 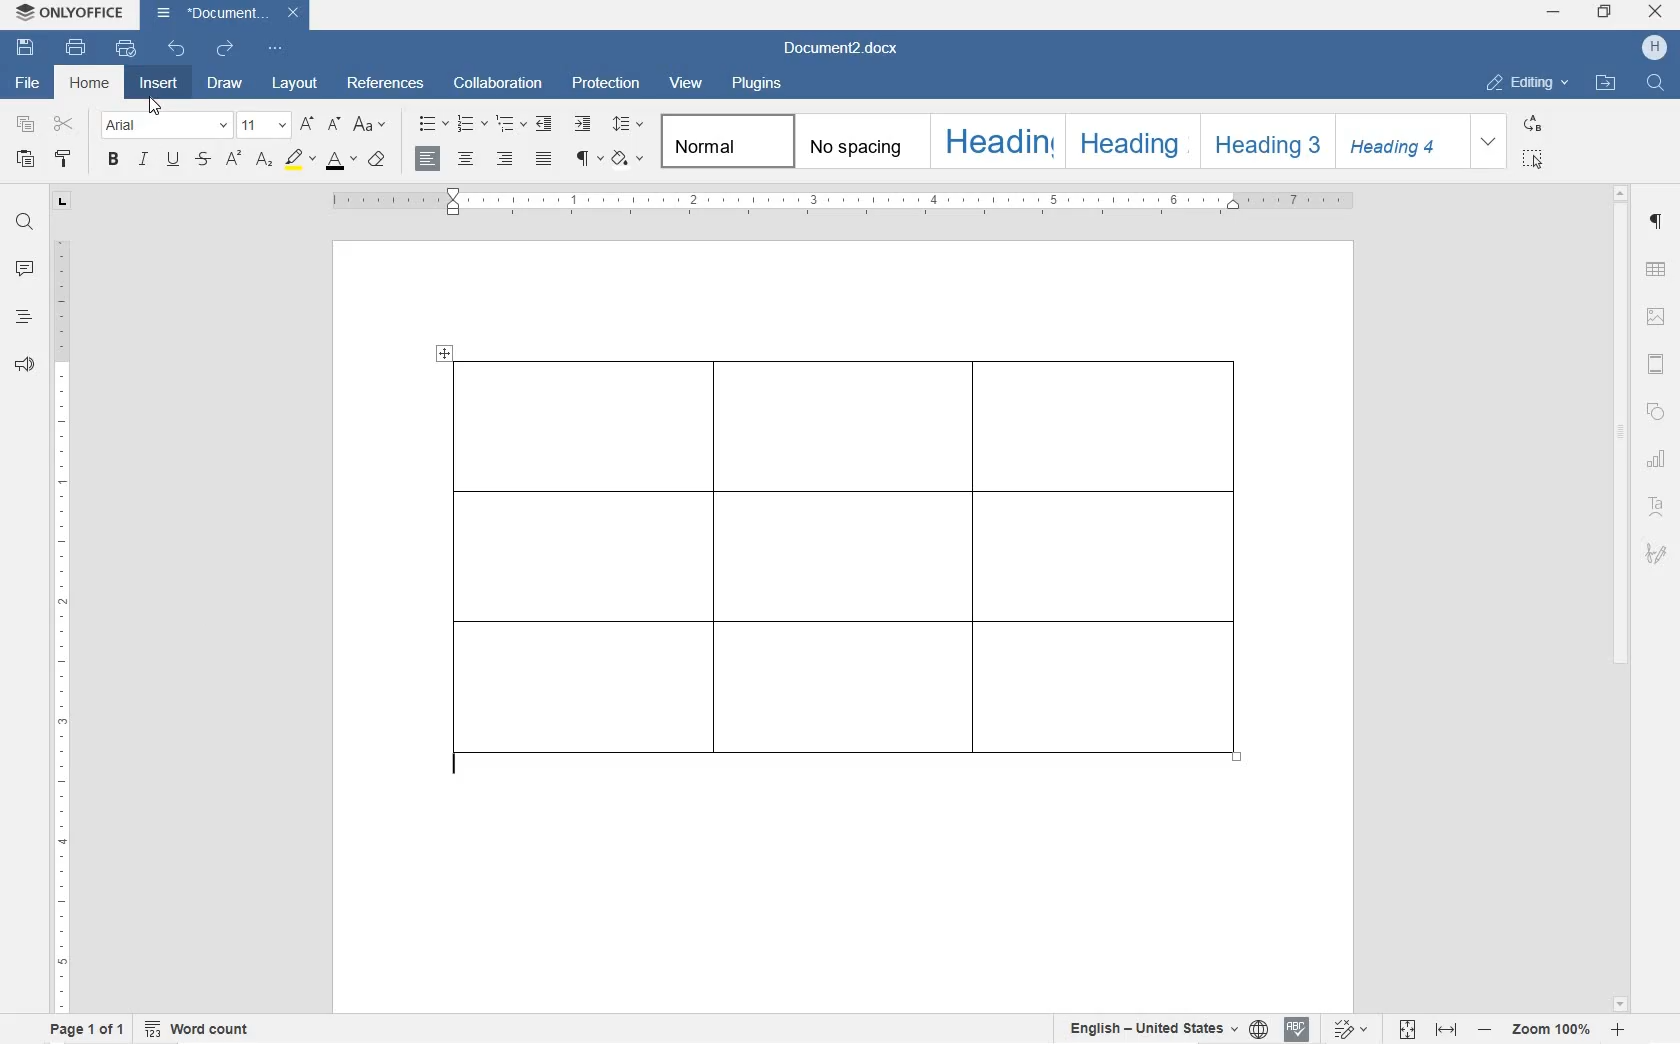 What do you see at coordinates (1657, 365) in the screenshot?
I see `header & footer` at bounding box center [1657, 365].